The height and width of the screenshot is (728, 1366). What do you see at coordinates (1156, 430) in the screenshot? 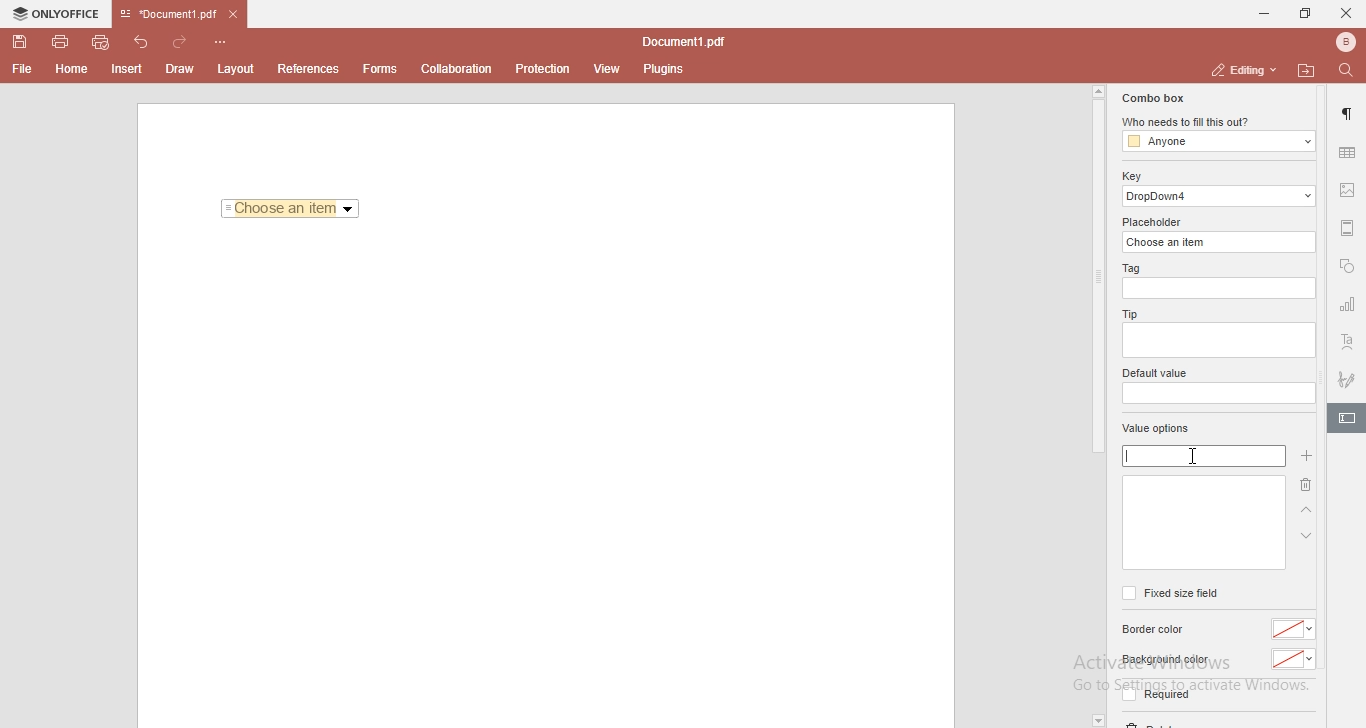
I see `value options` at bounding box center [1156, 430].